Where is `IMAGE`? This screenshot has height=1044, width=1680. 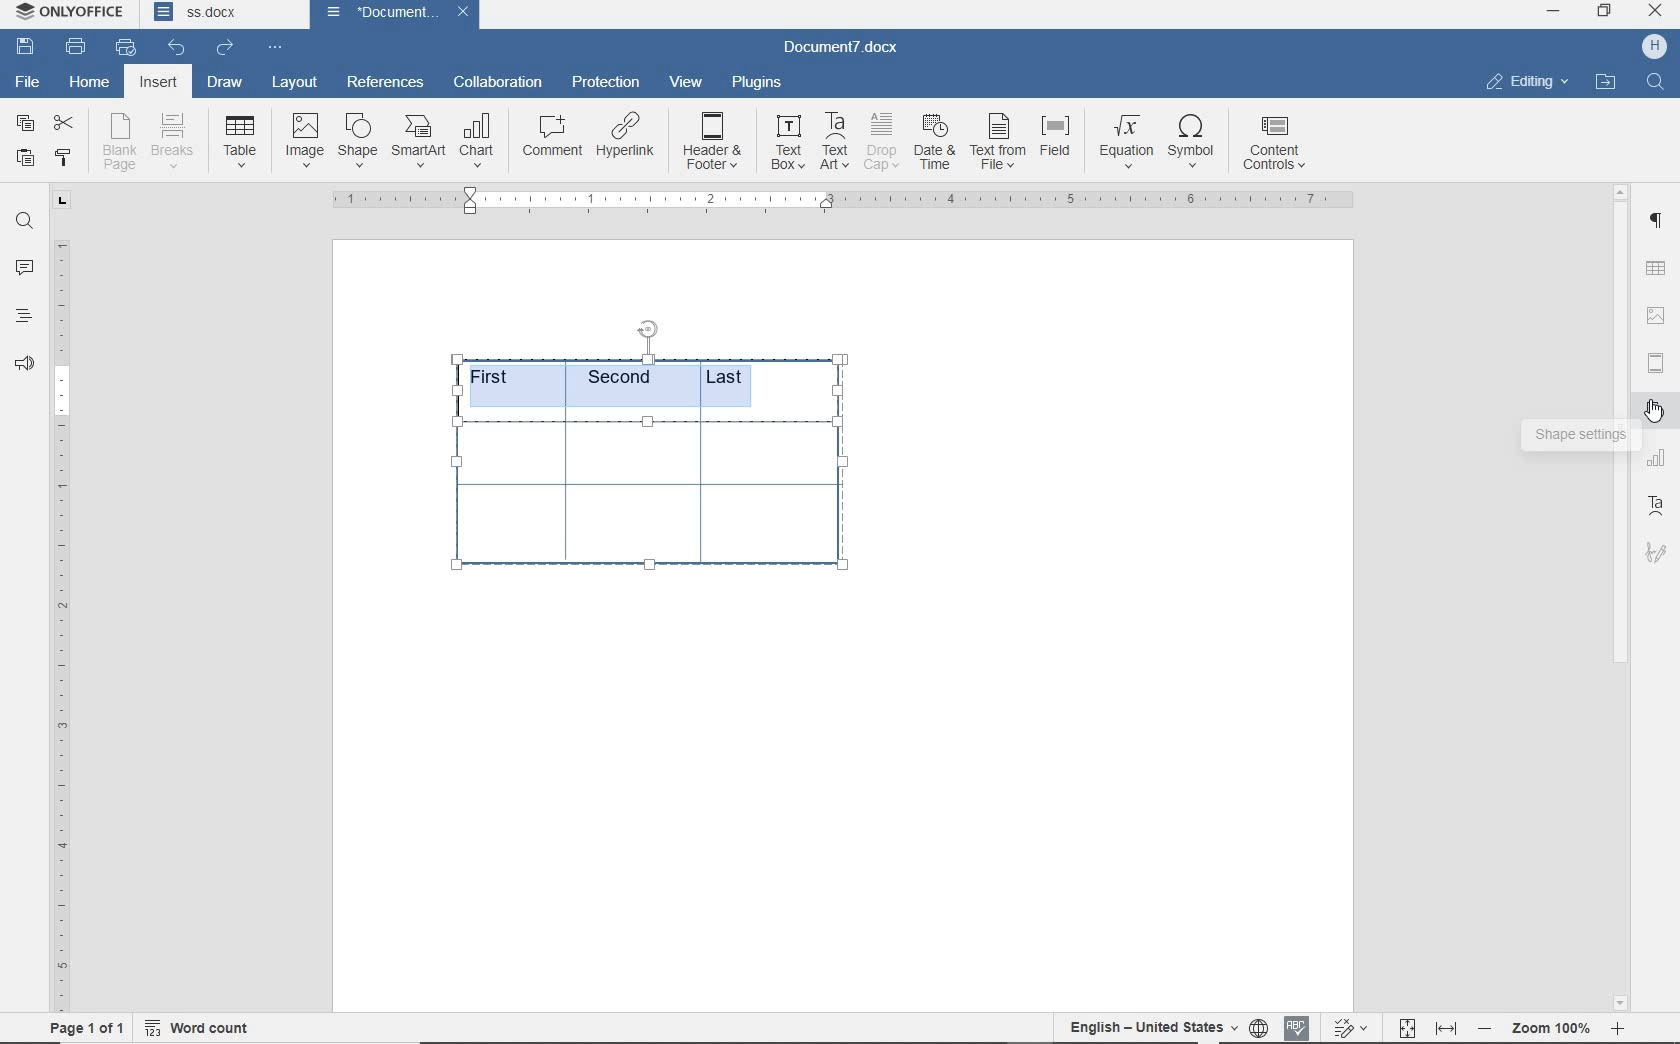
IMAGE is located at coordinates (1657, 315).